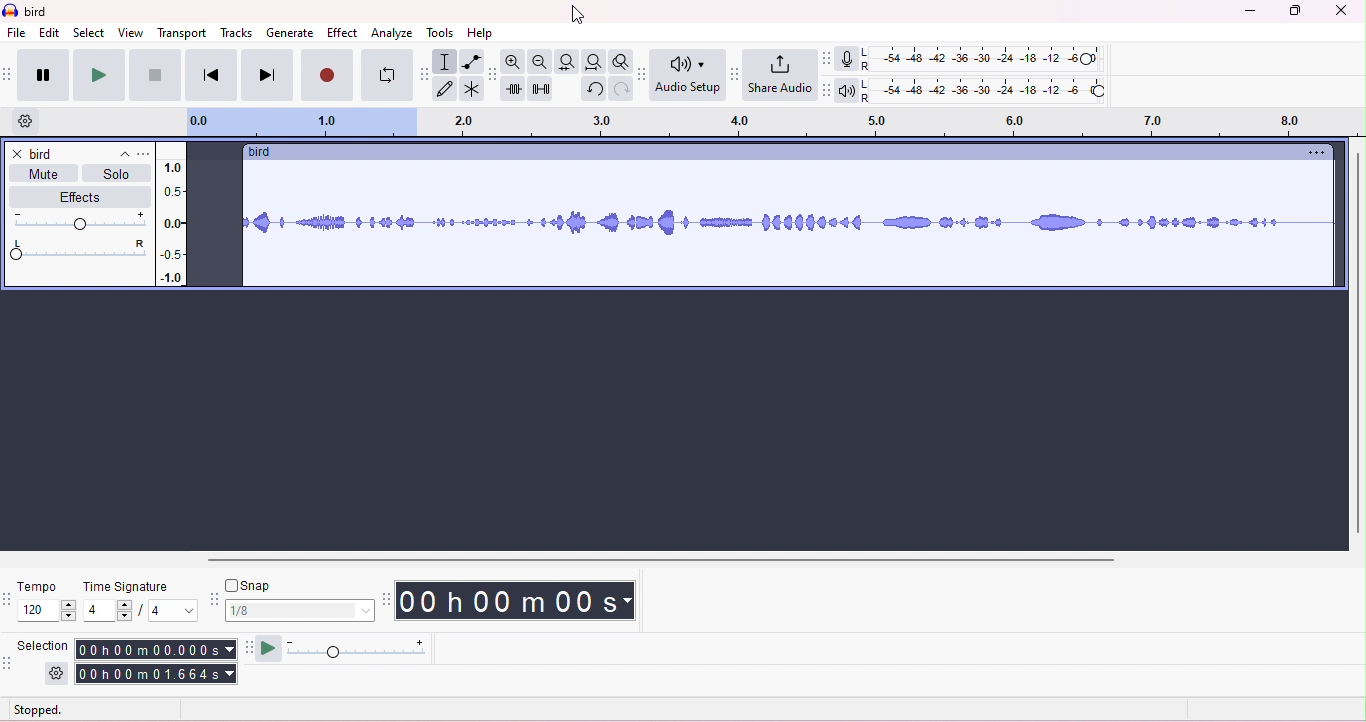 The image size is (1366, 722). I want to click on silence the selection, so click(541, 90).